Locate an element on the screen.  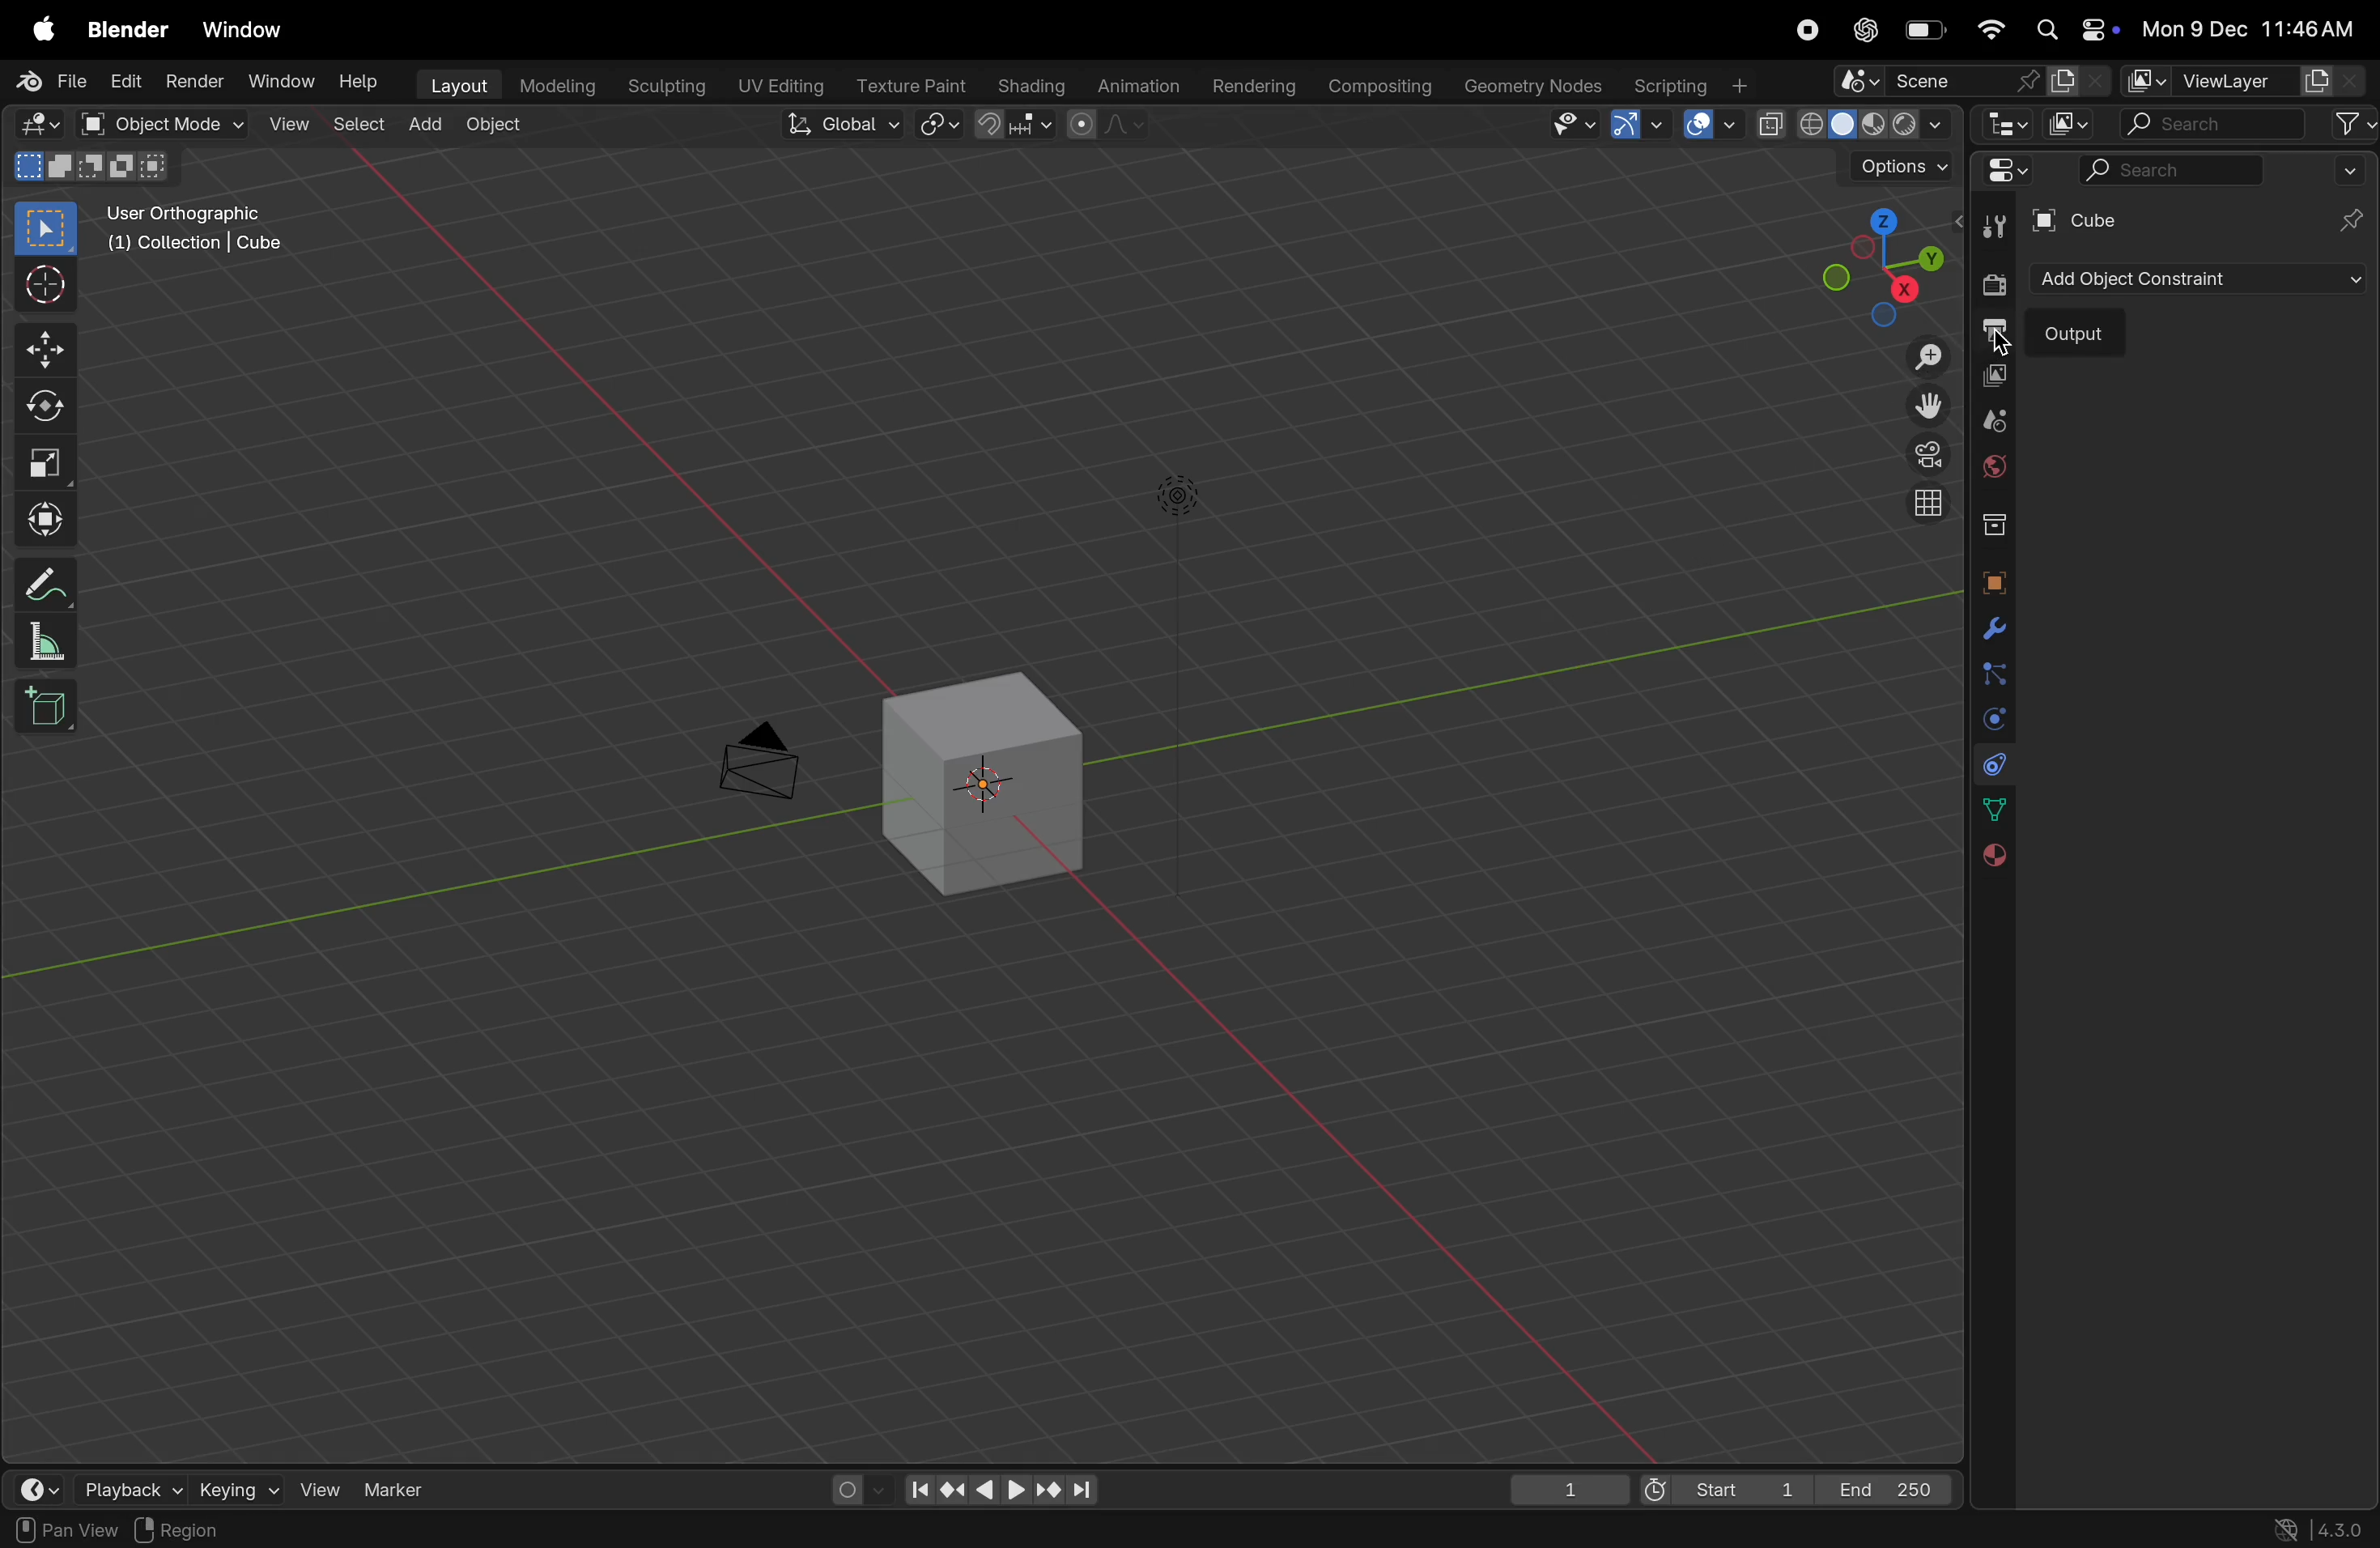
view layer is located at coordinates (1997, 374).